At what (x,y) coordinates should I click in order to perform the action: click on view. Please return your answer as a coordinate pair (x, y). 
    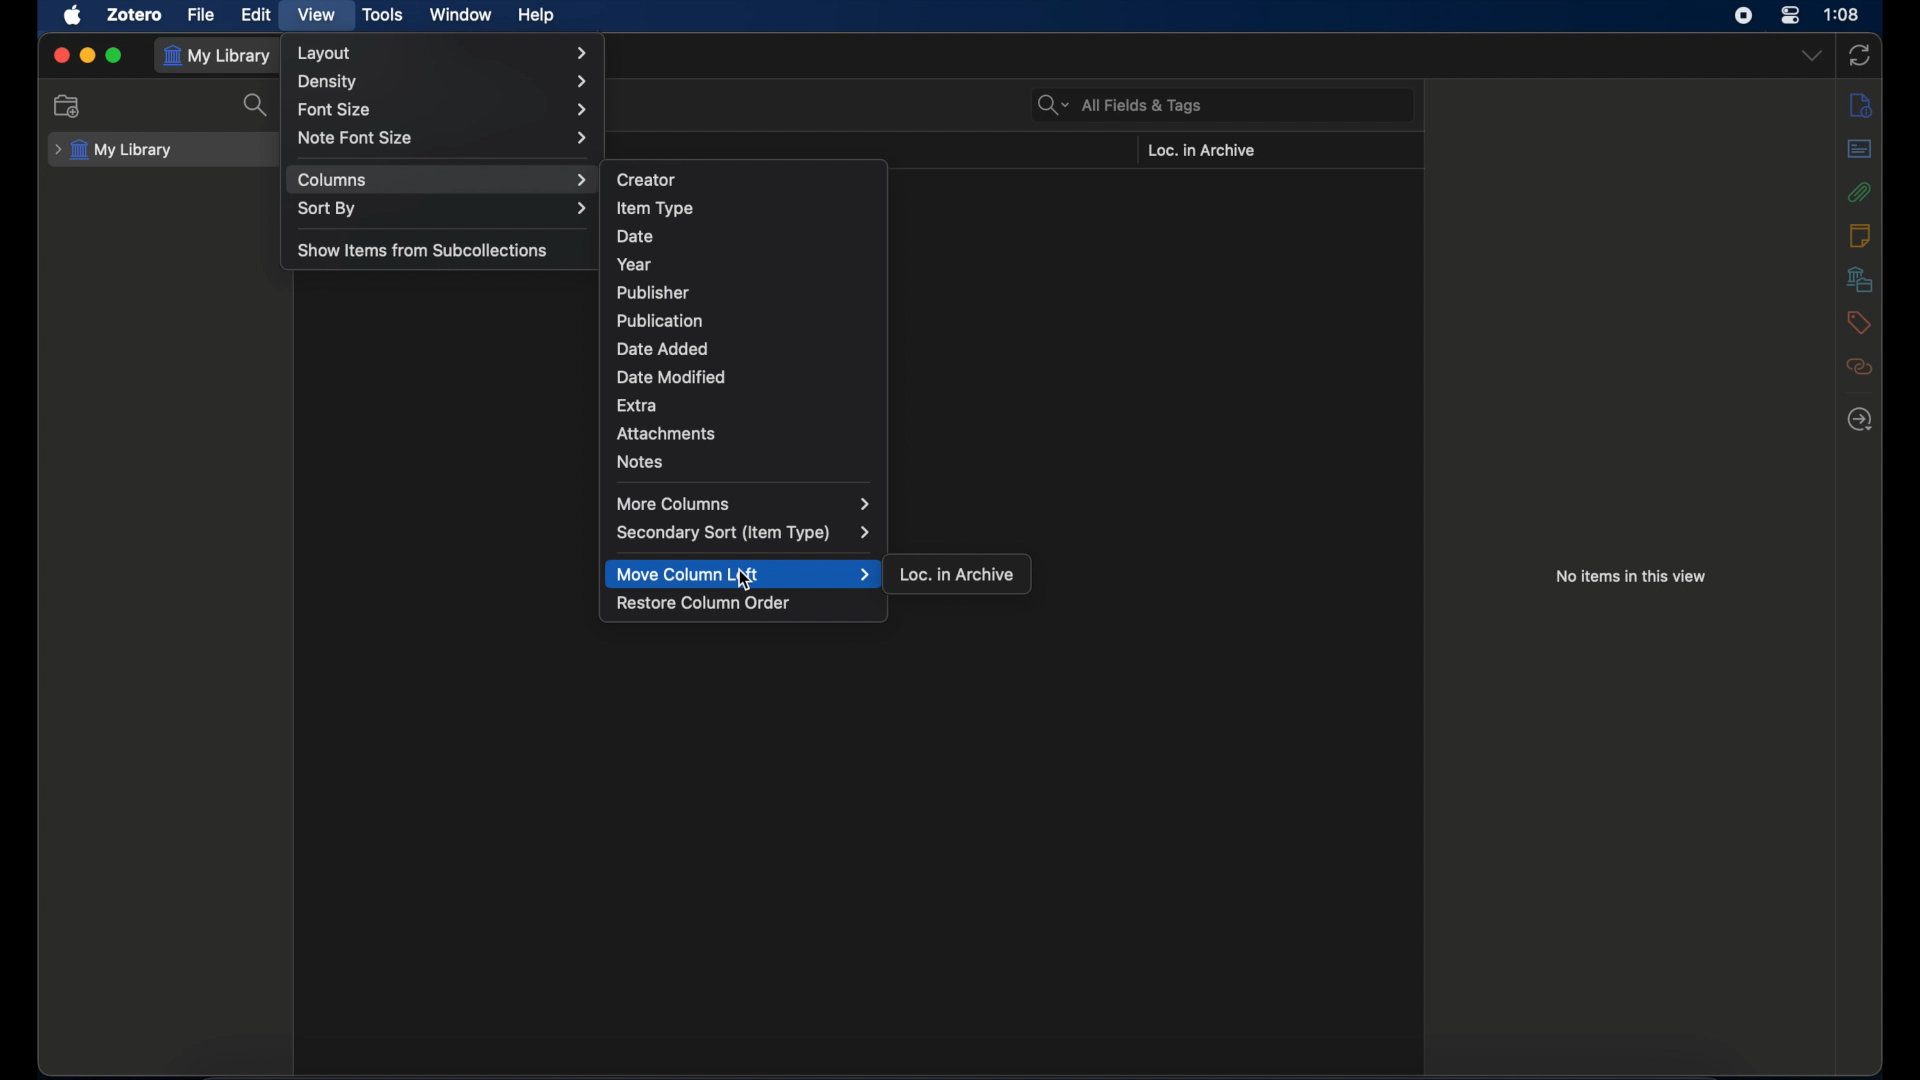
    Looking at the image, I should click on (318, 16).